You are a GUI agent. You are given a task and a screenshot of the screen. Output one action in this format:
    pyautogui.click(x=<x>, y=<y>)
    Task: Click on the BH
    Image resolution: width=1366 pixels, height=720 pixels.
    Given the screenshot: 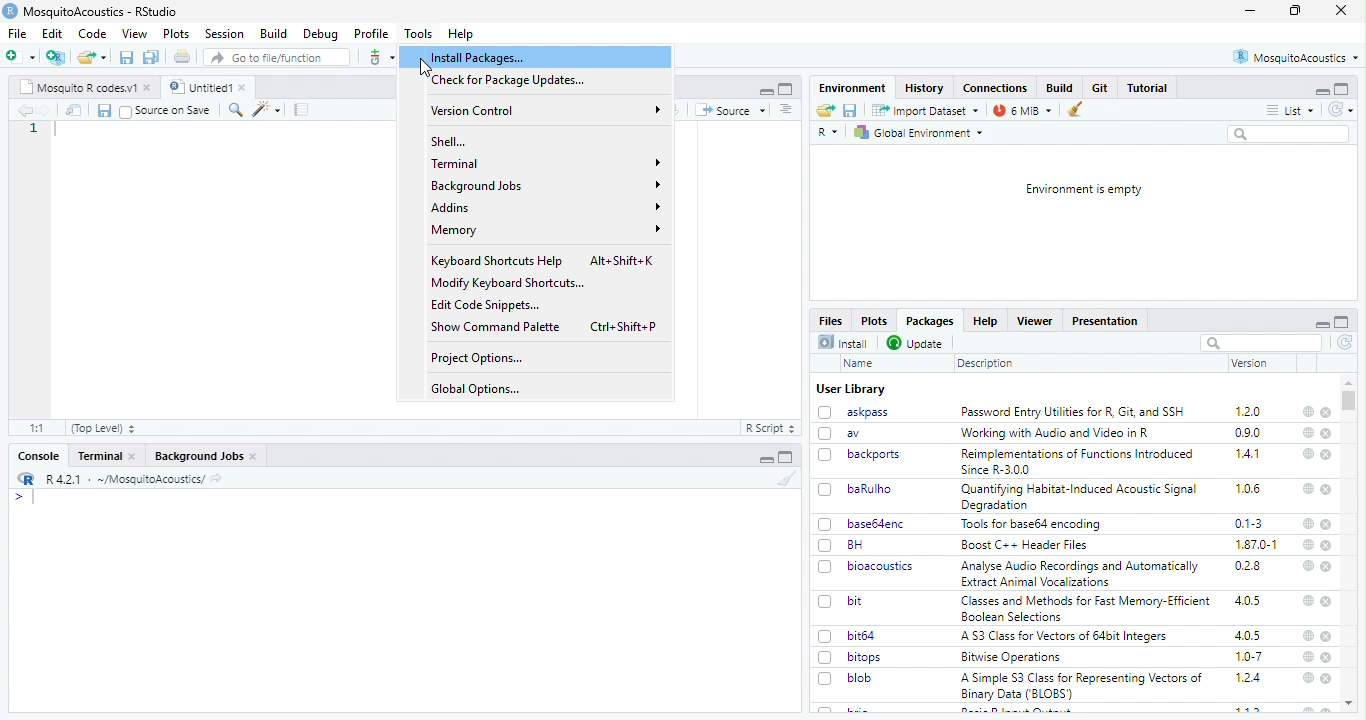 What is the action you would take?
    pyautogui.click(x=855, y=545)
    